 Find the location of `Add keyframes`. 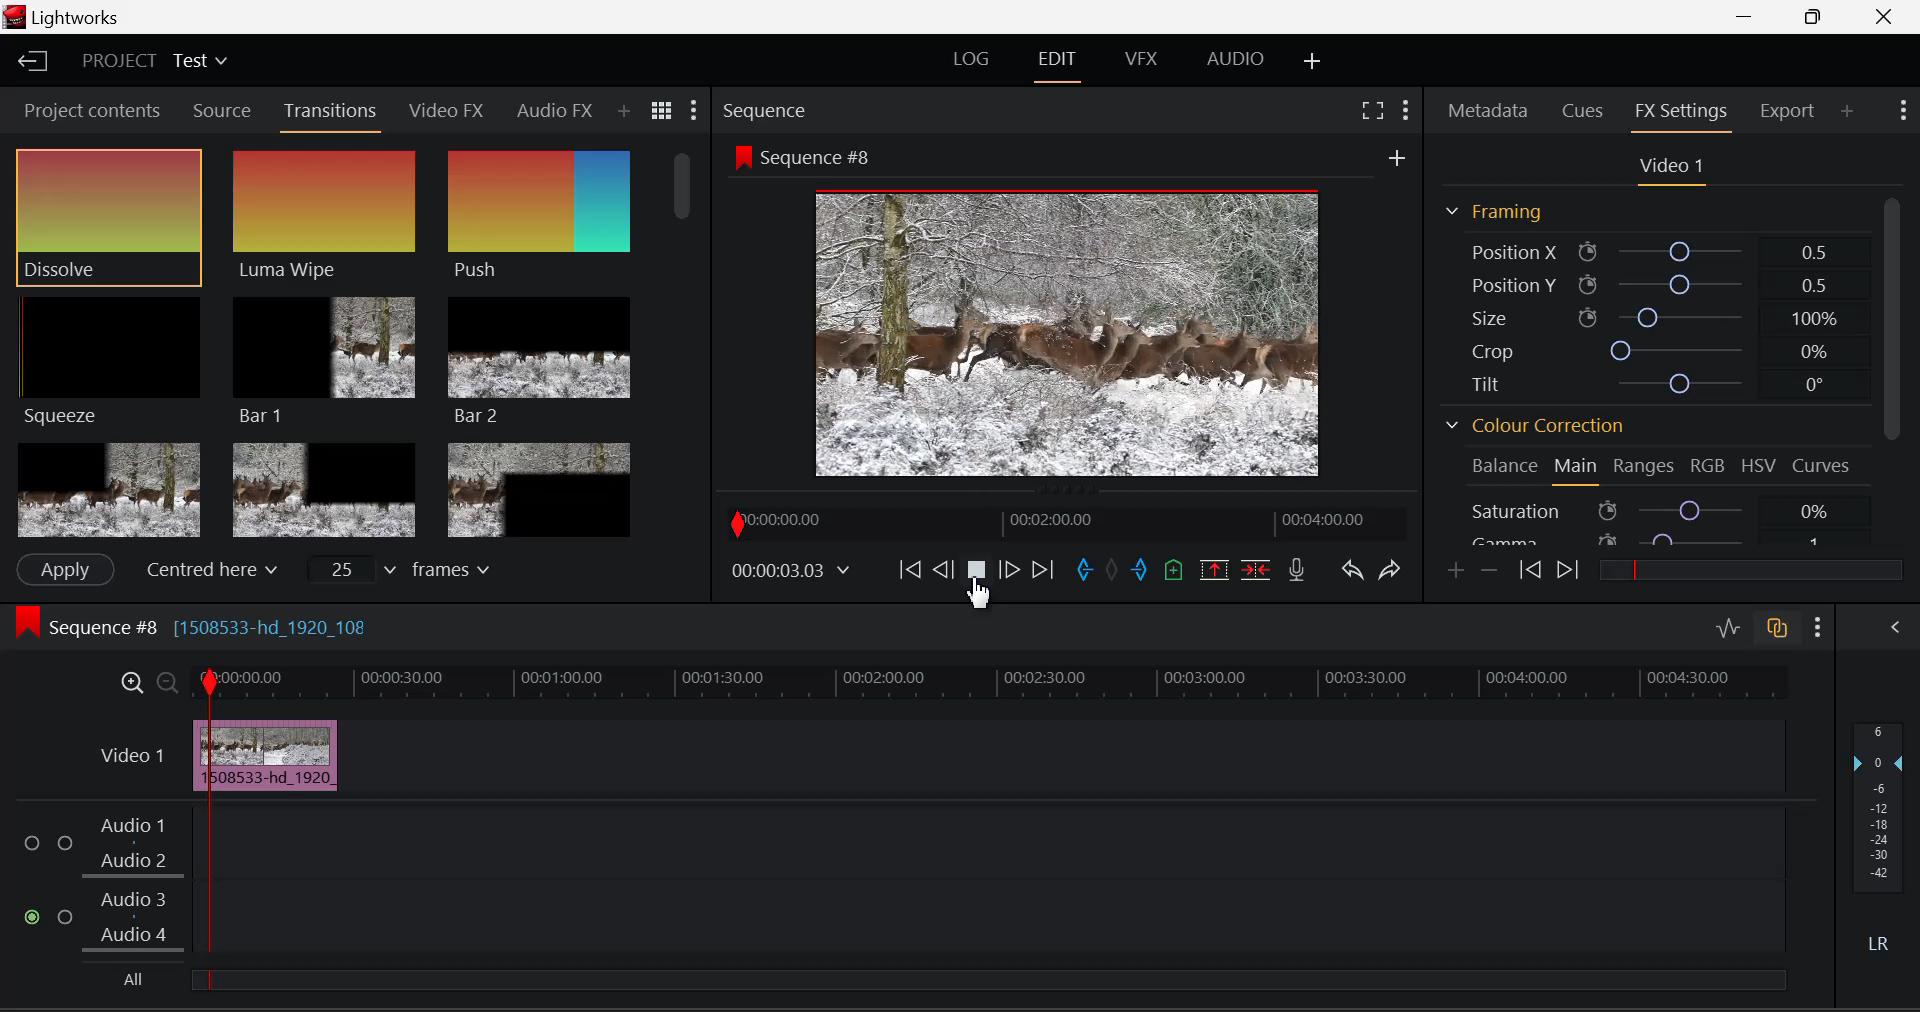

Add keyframes is located at coordinates (1457, 571).